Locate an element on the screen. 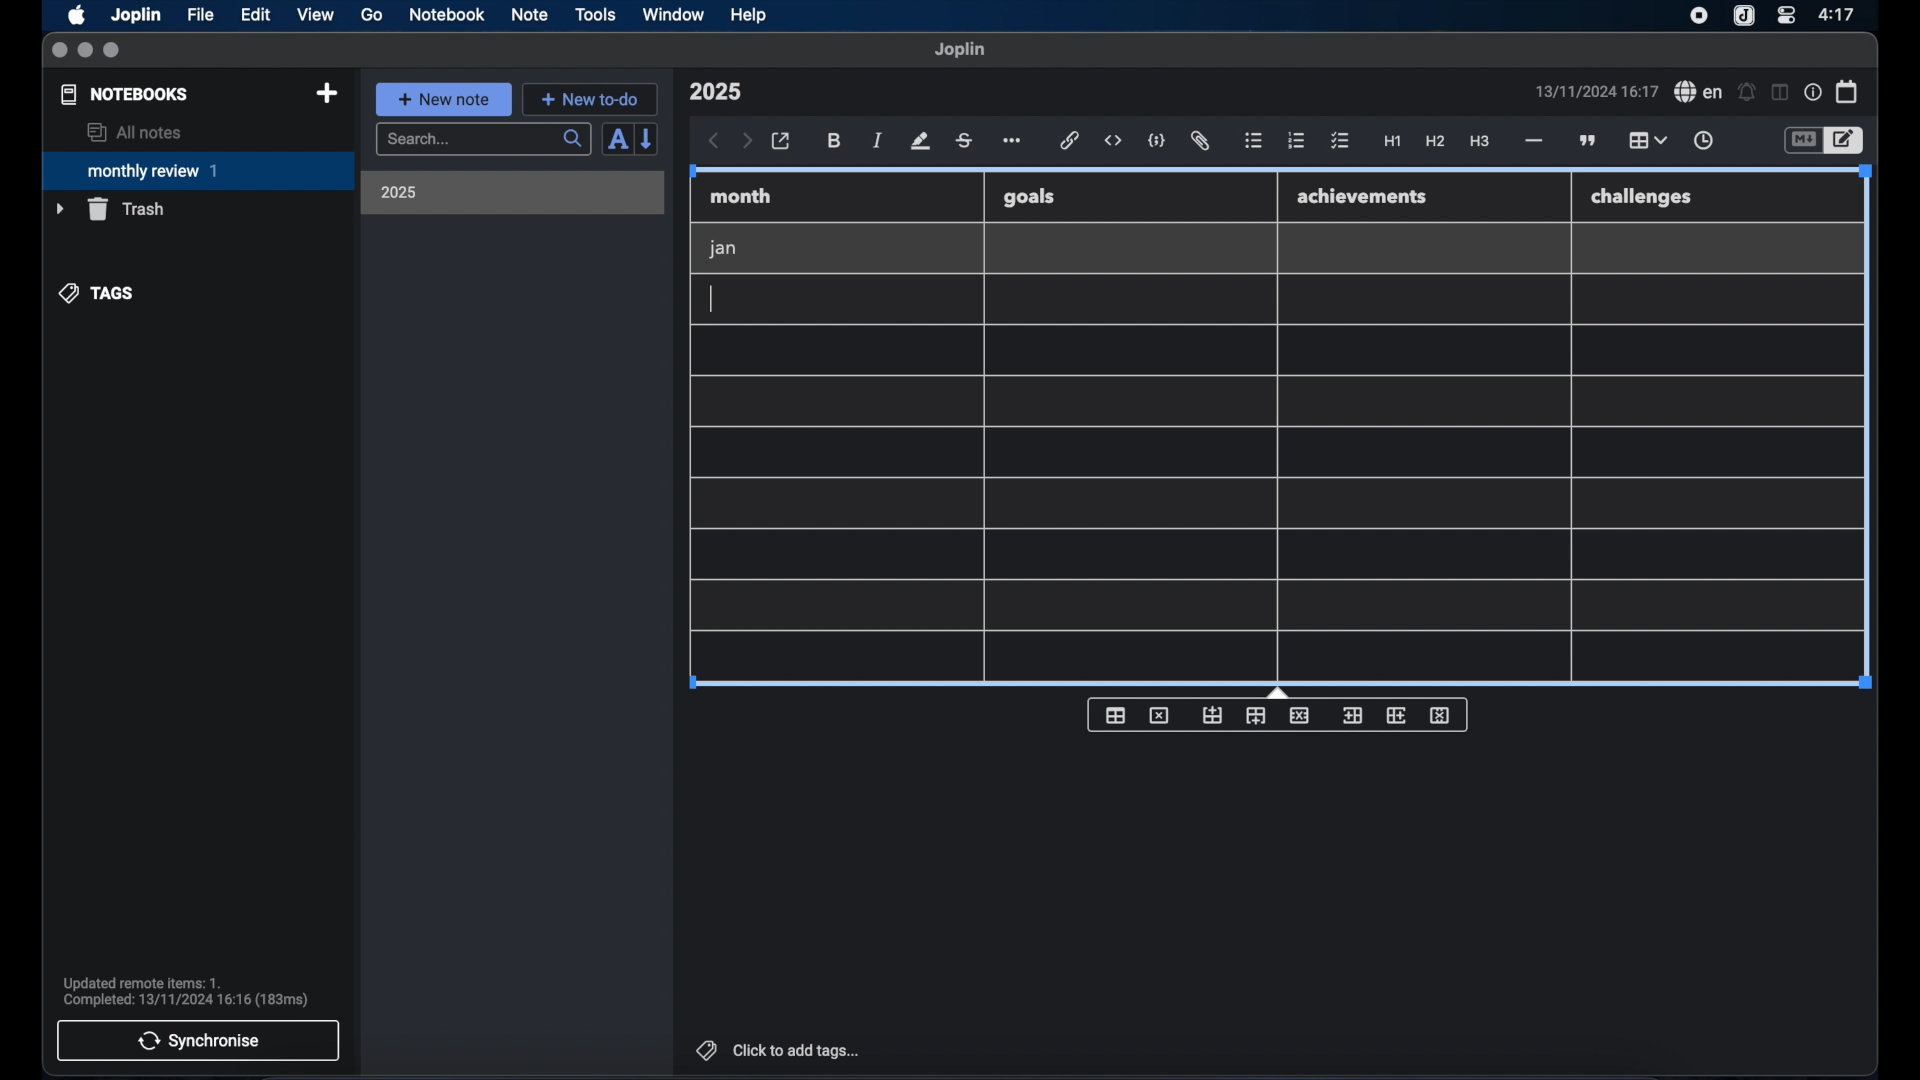 The height and width of the screenshot is (1080, 1920). back is located at coordinates (714, 141).